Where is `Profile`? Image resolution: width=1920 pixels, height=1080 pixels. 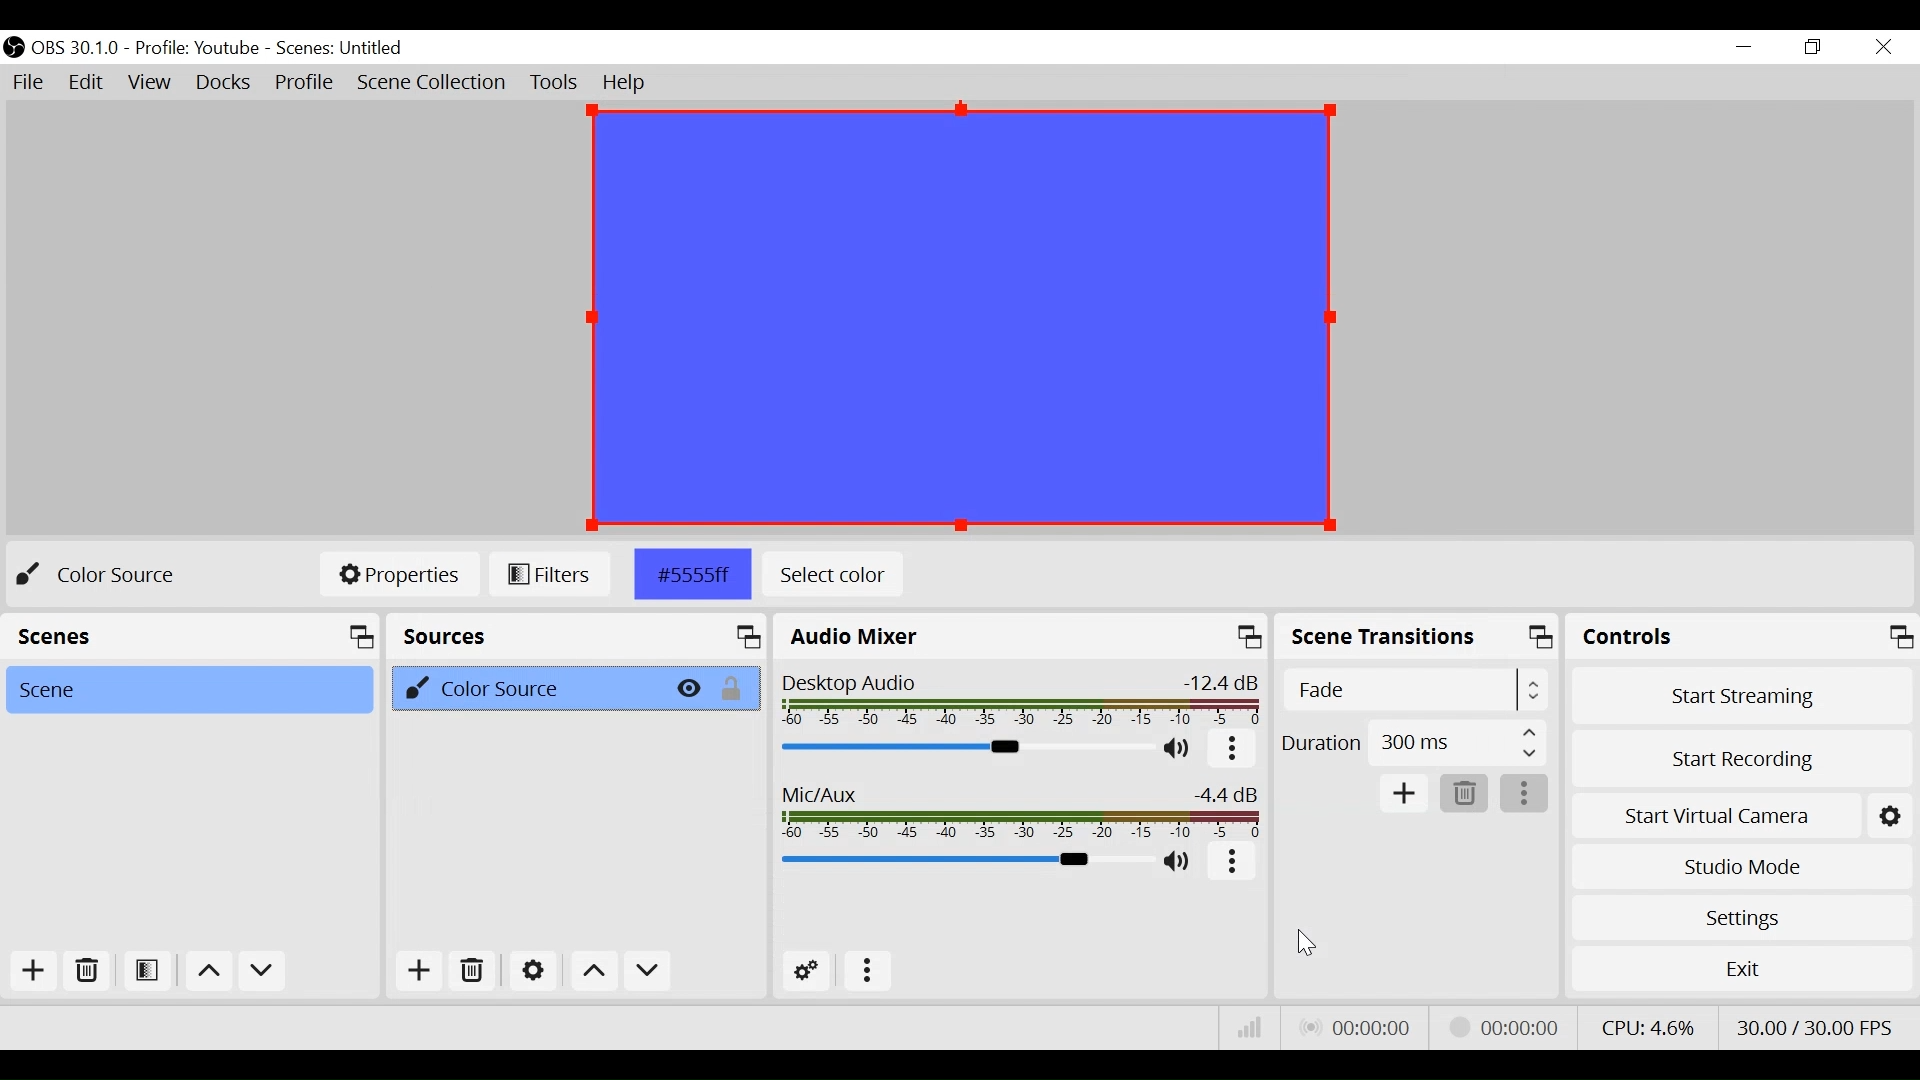 Profile is located at coordinates (305, 82).